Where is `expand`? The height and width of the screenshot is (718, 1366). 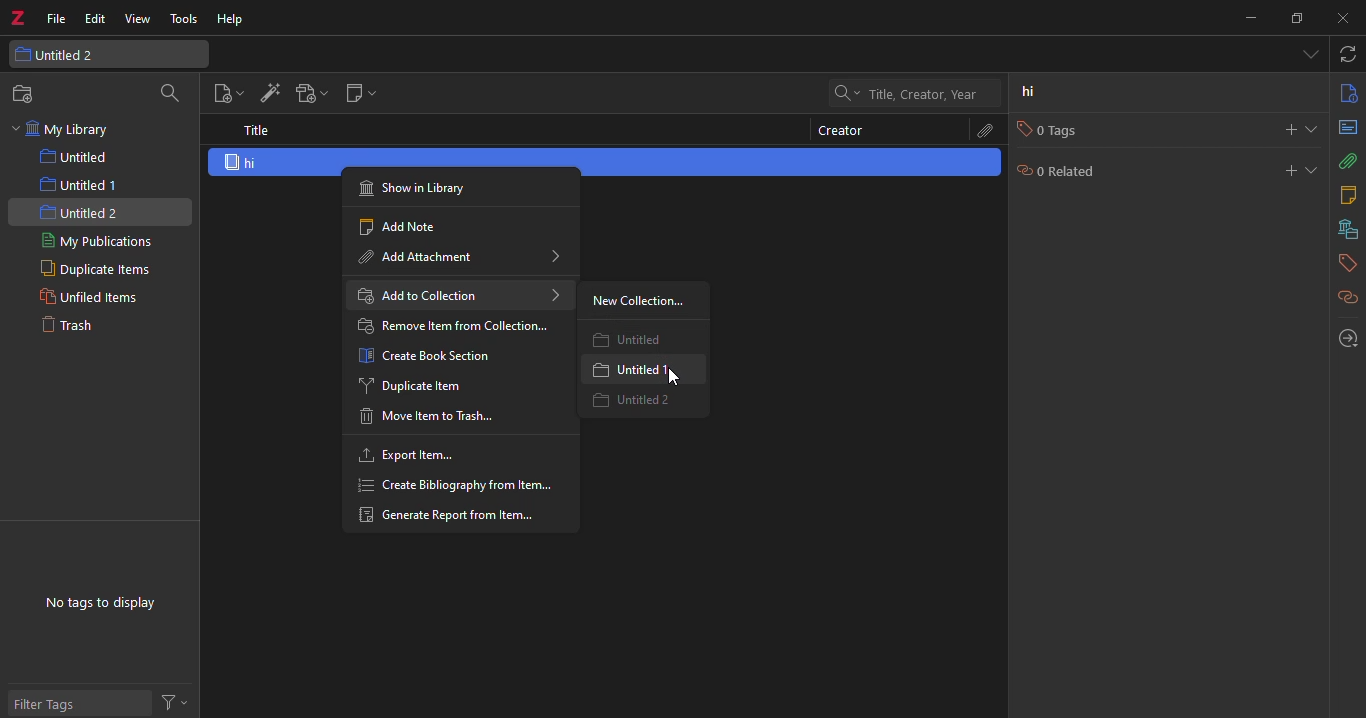
expand is located at coordinates (1313, 128).